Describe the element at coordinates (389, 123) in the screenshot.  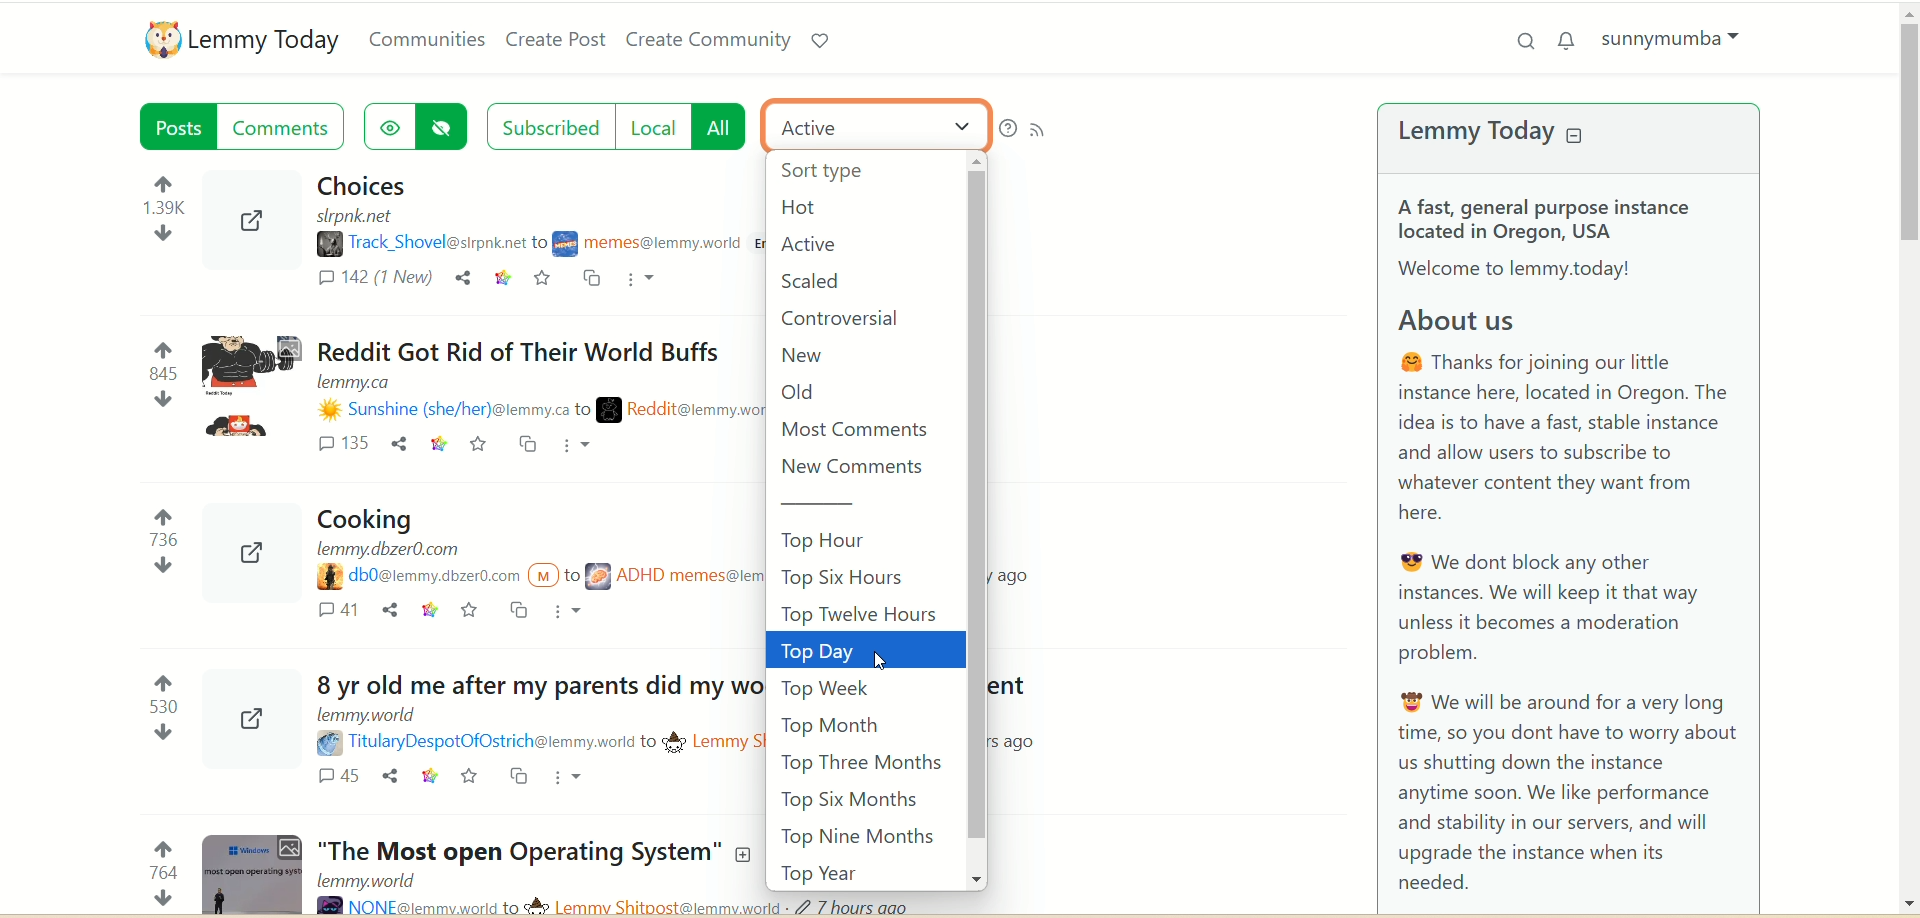
I see `show hidden posts` at that location.